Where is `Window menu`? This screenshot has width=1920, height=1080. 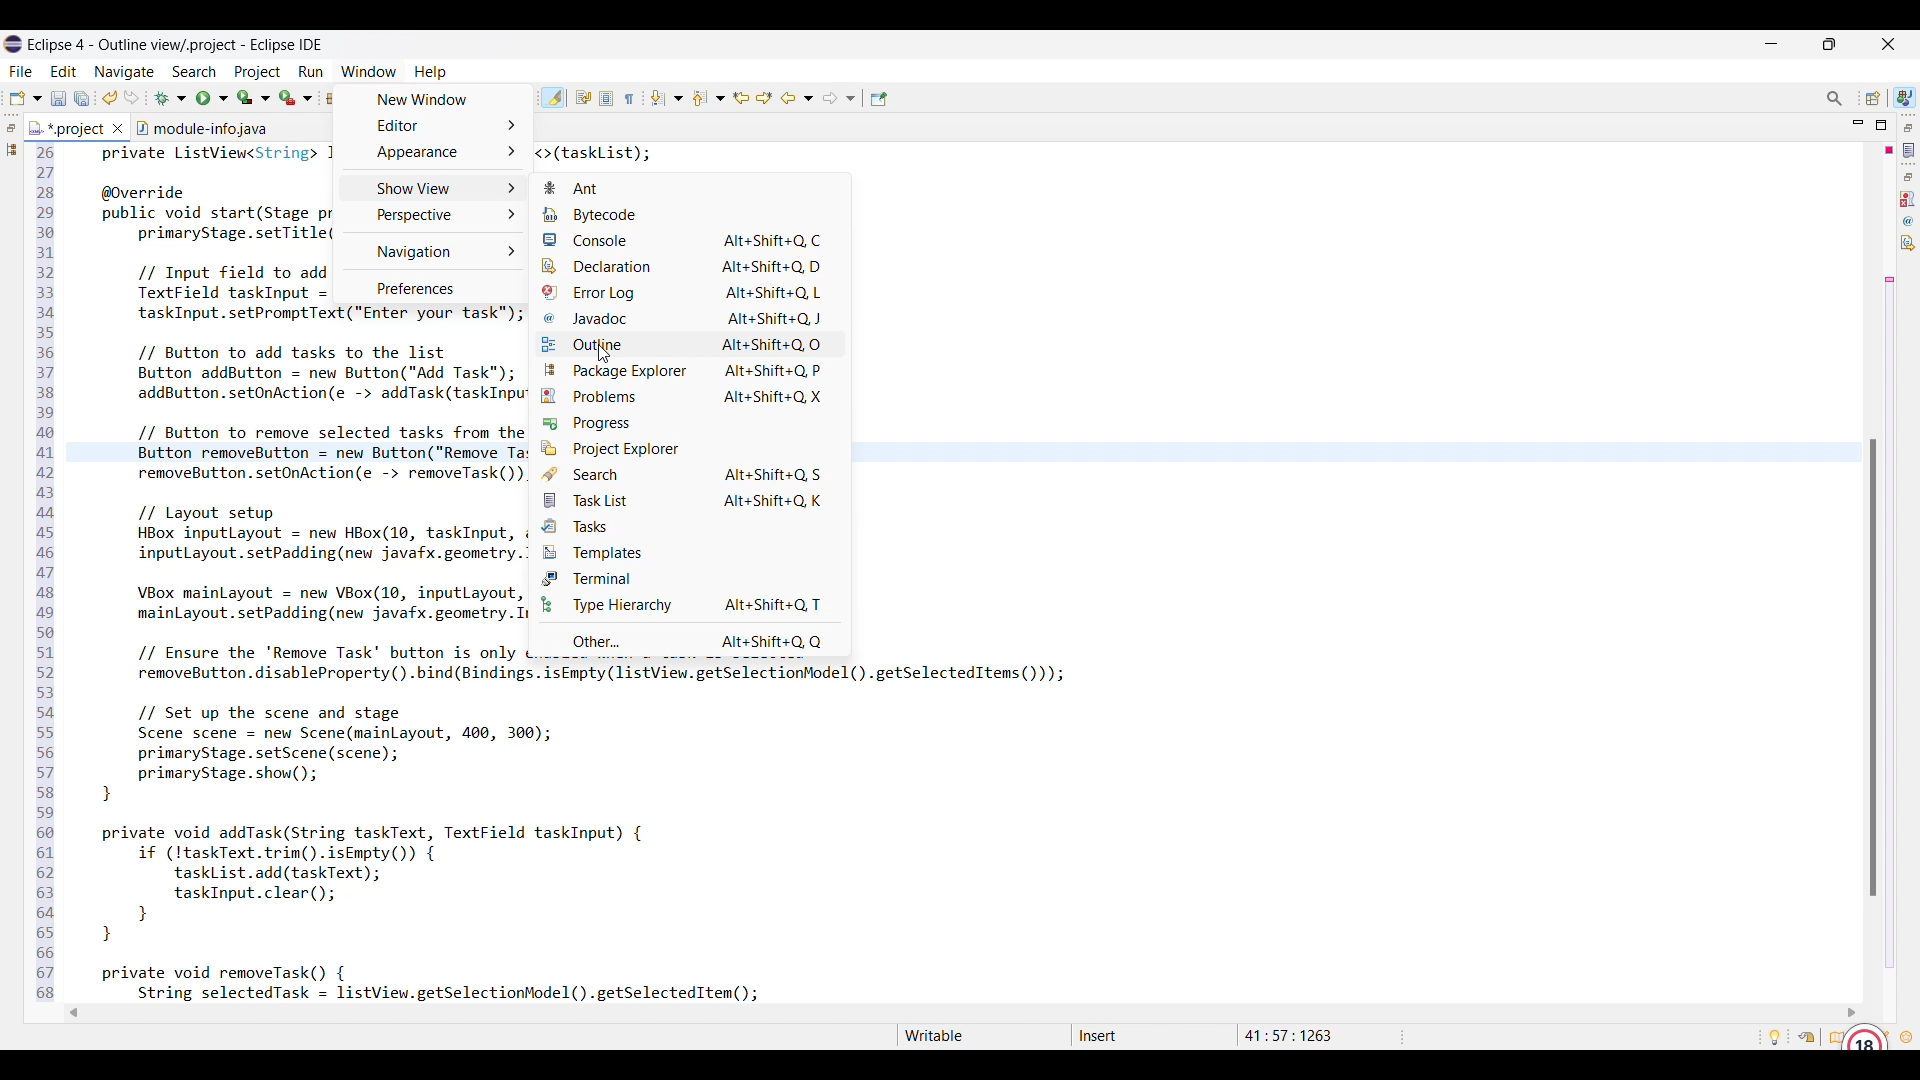
Window menu is located at coordinates (369, 71).